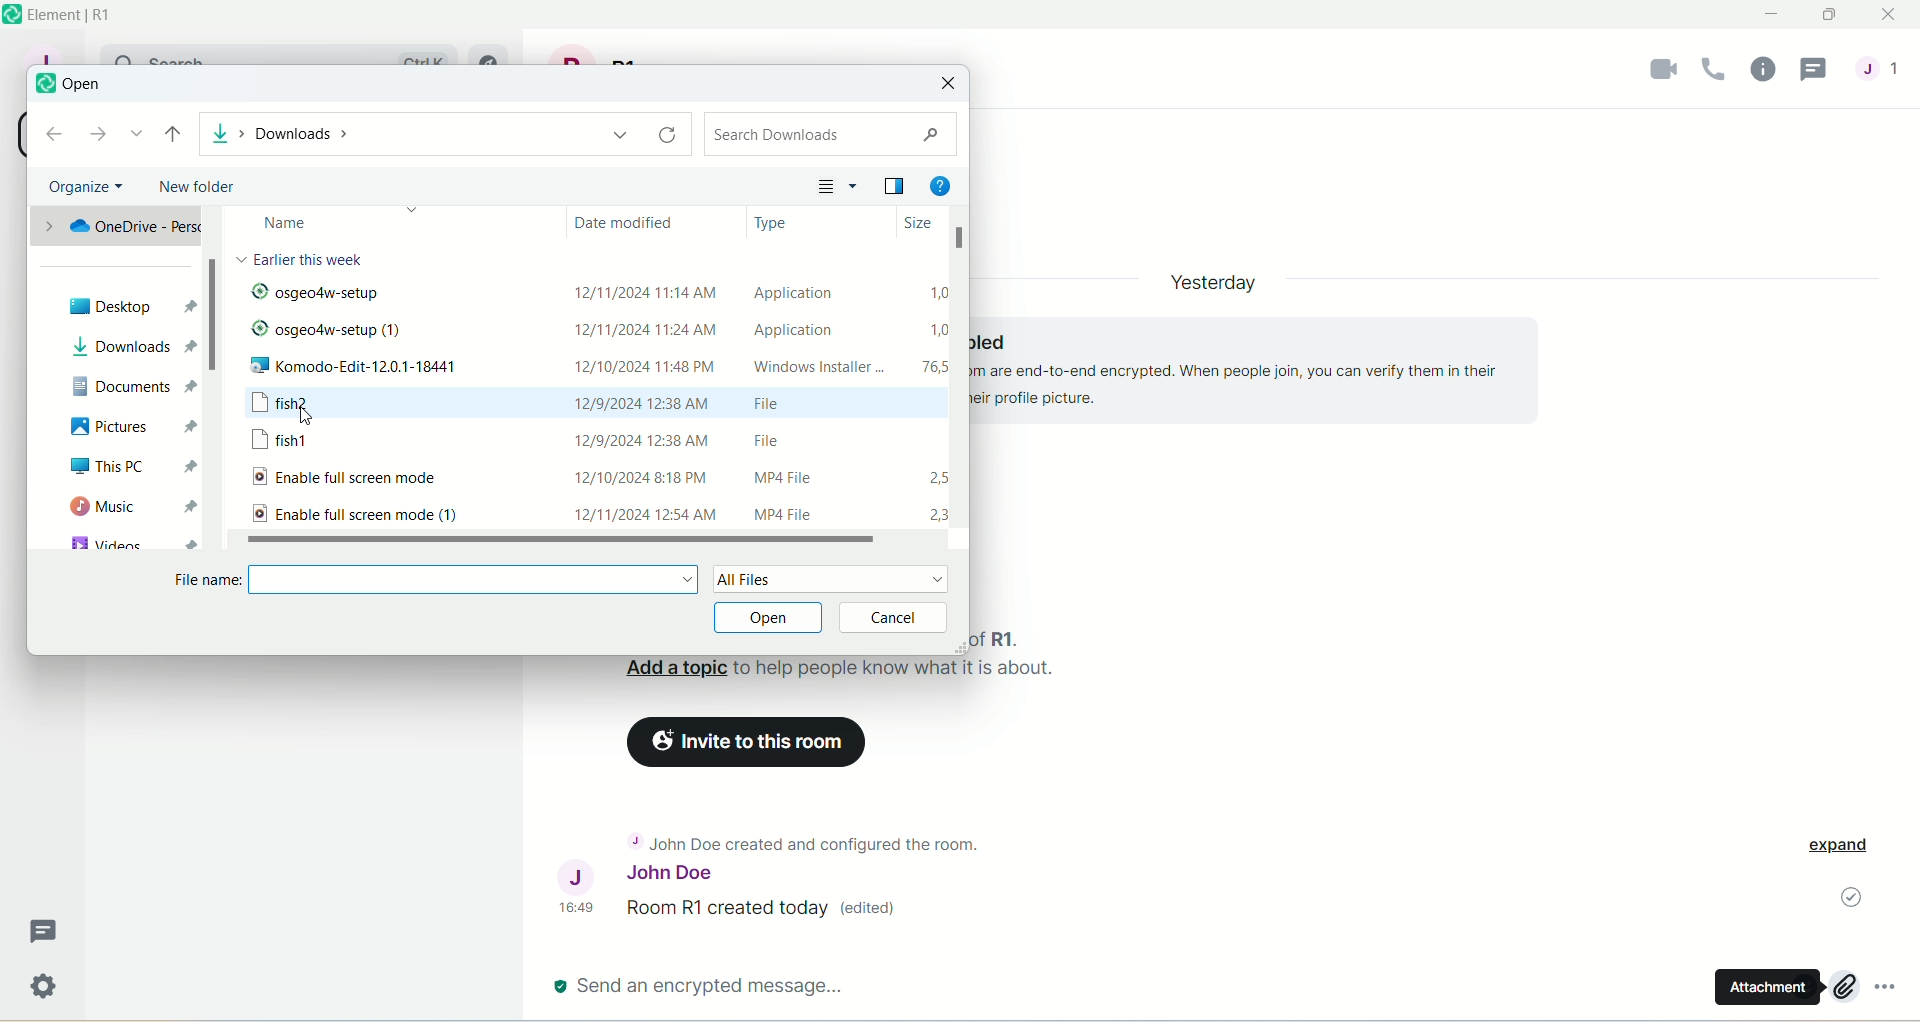 This screenshot has height=1022, width=1920. What do you see at coordinates (86, 187) in the screenshot?
I see `organize` at bounding box center [86, 187].